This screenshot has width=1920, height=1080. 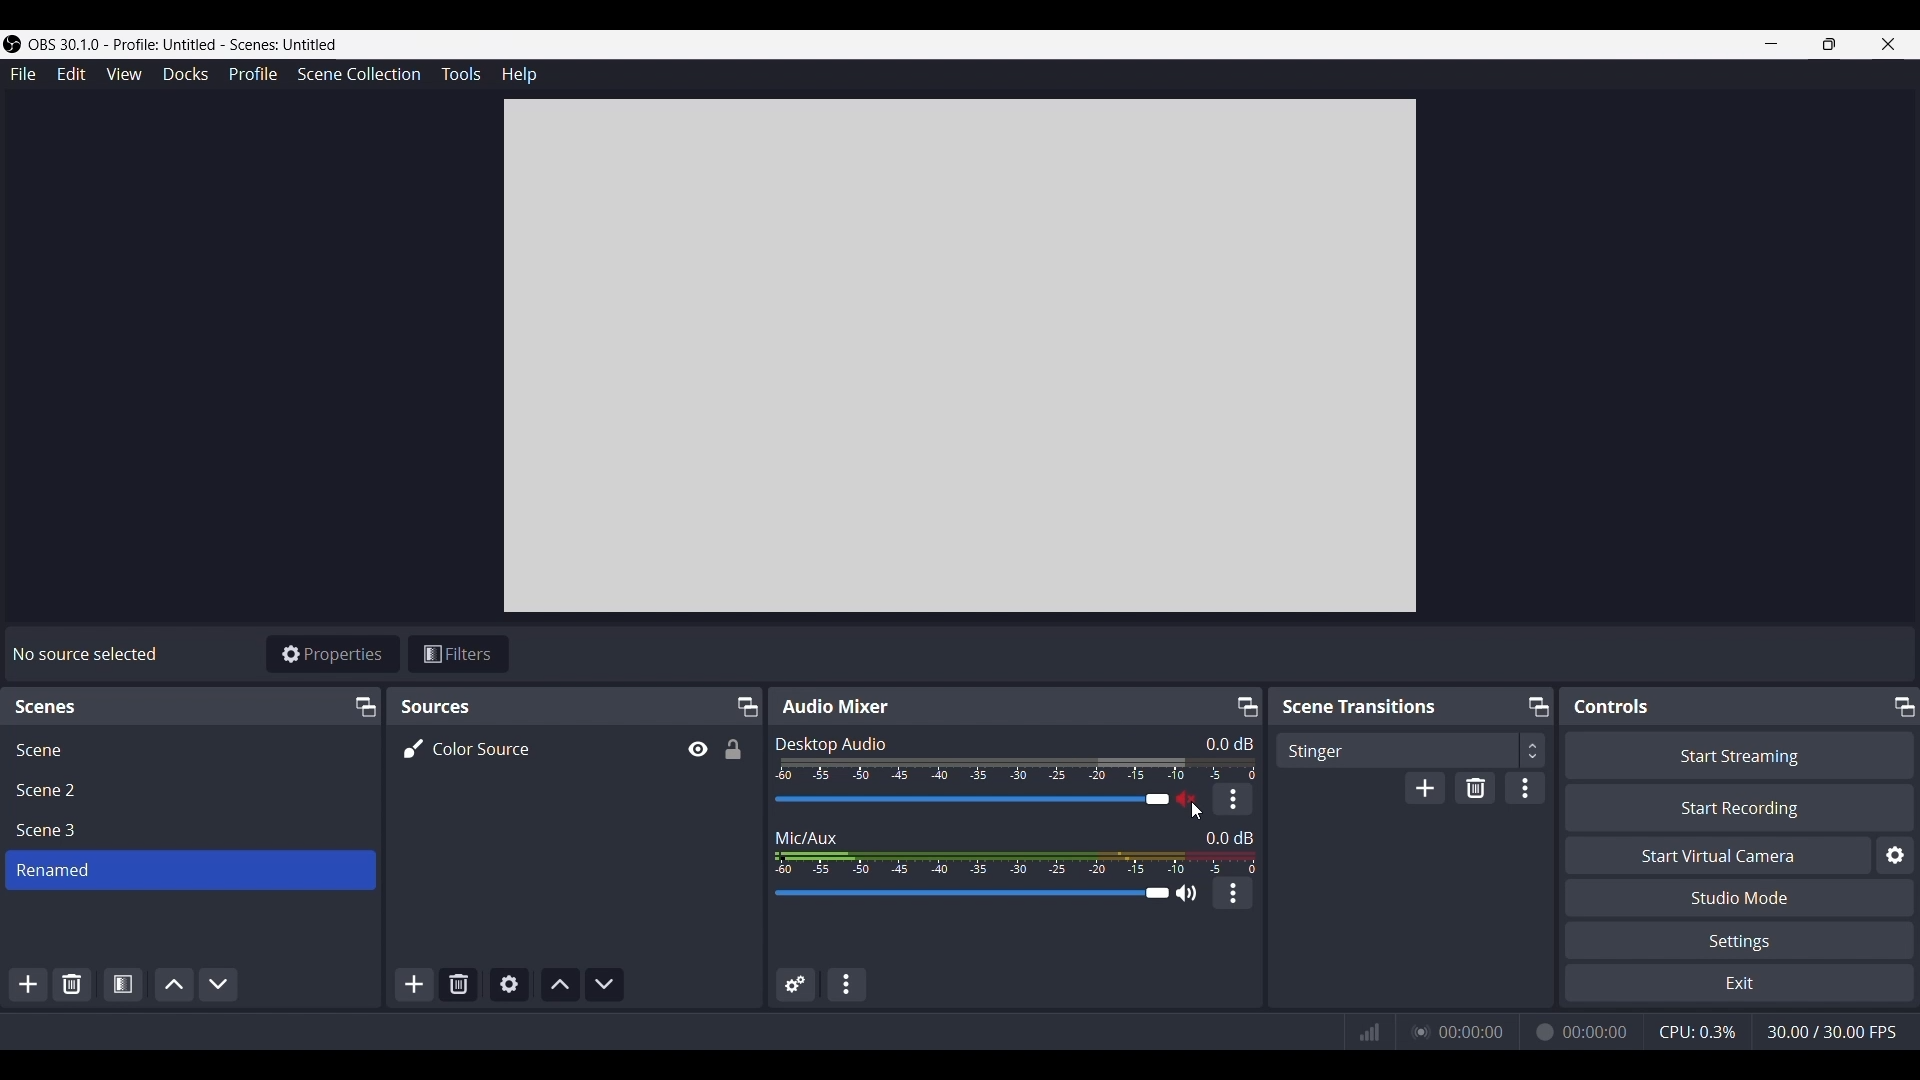 I want to click on Tools, so click(x=461, y=74).